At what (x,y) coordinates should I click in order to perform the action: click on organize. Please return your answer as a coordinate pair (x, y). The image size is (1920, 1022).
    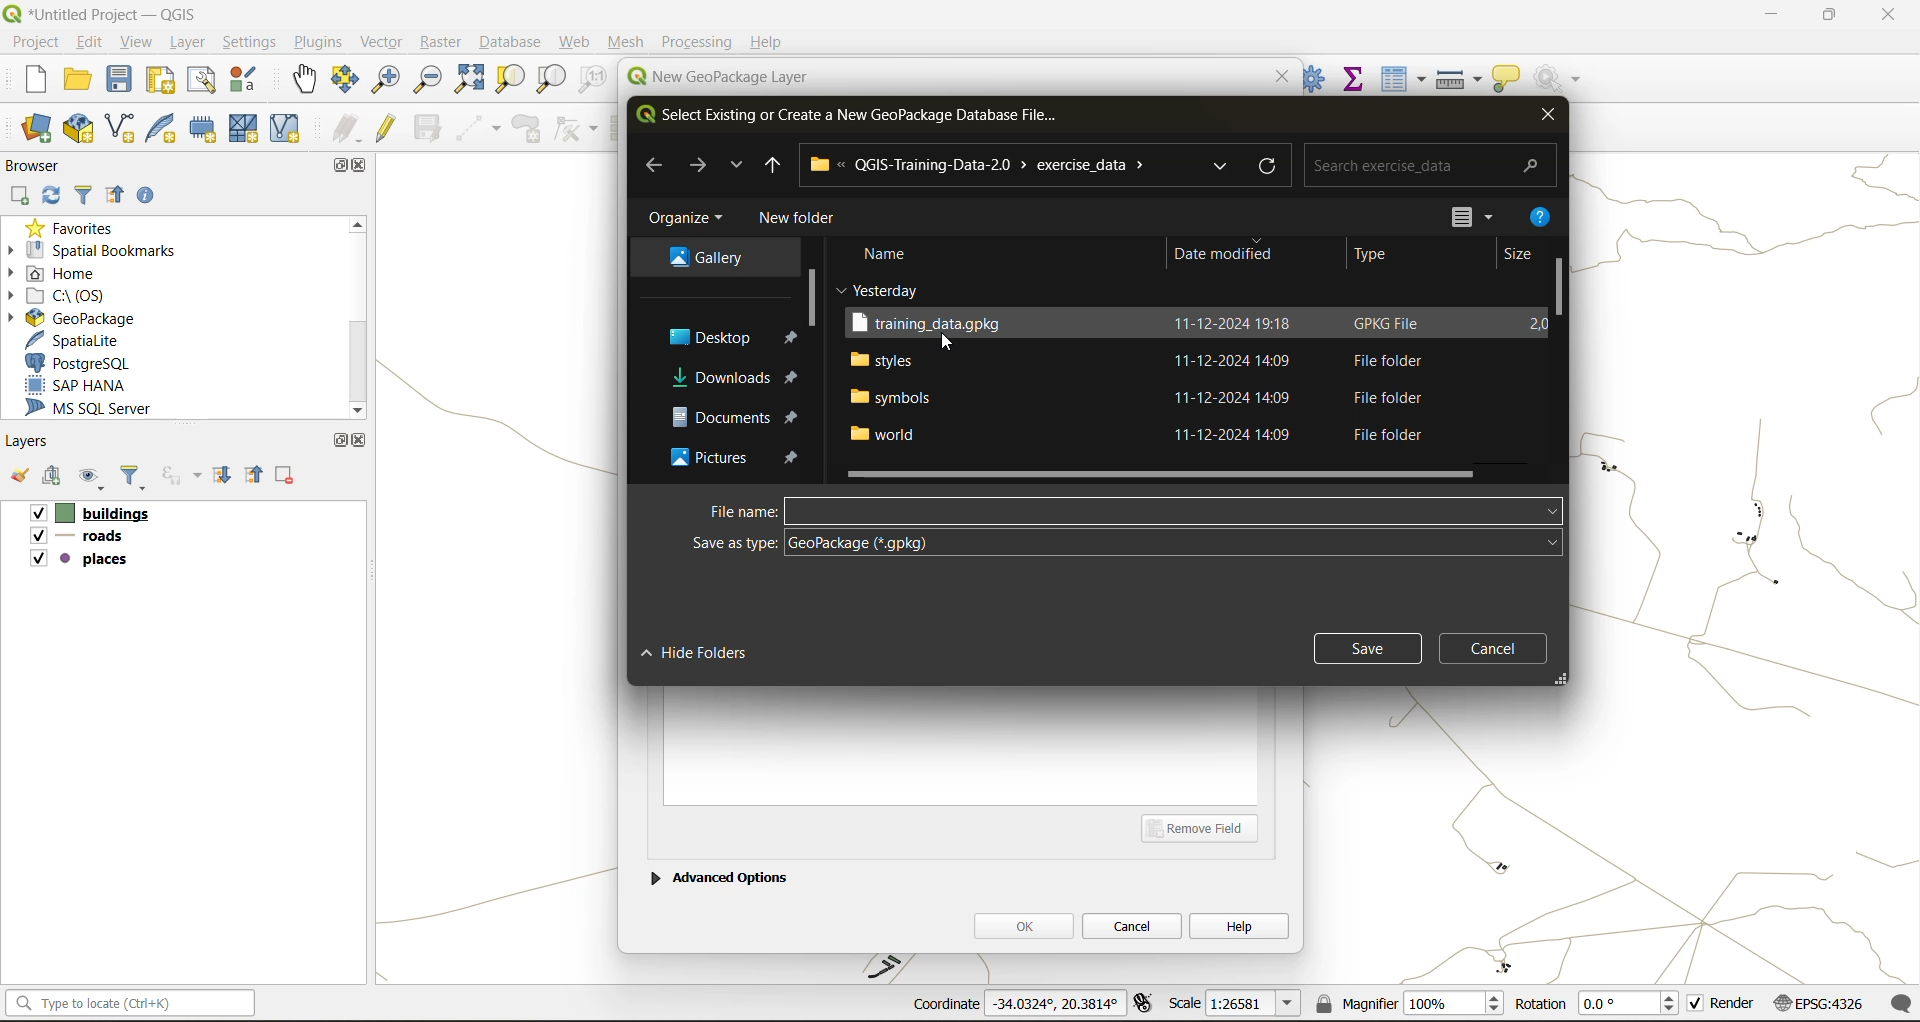
    Looking at the image, I should click on (689, 218).